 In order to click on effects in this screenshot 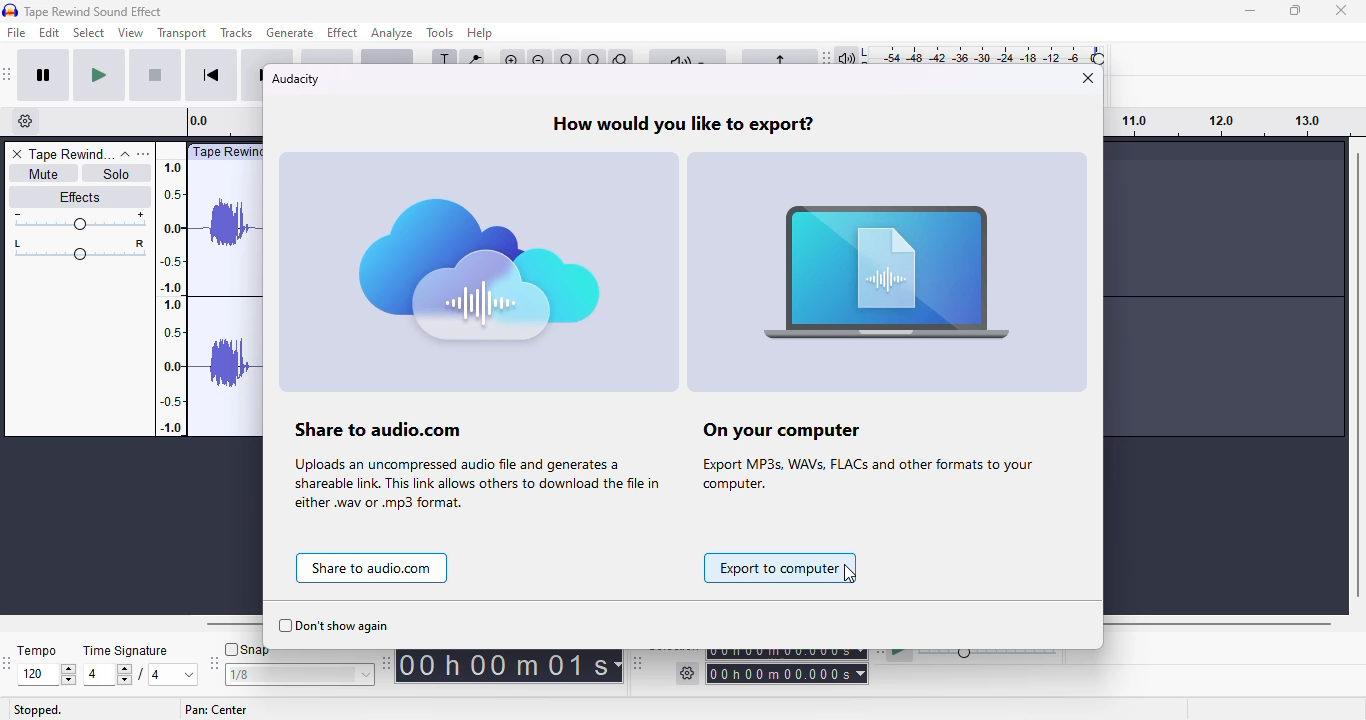, I will do `click(80, 196)`.